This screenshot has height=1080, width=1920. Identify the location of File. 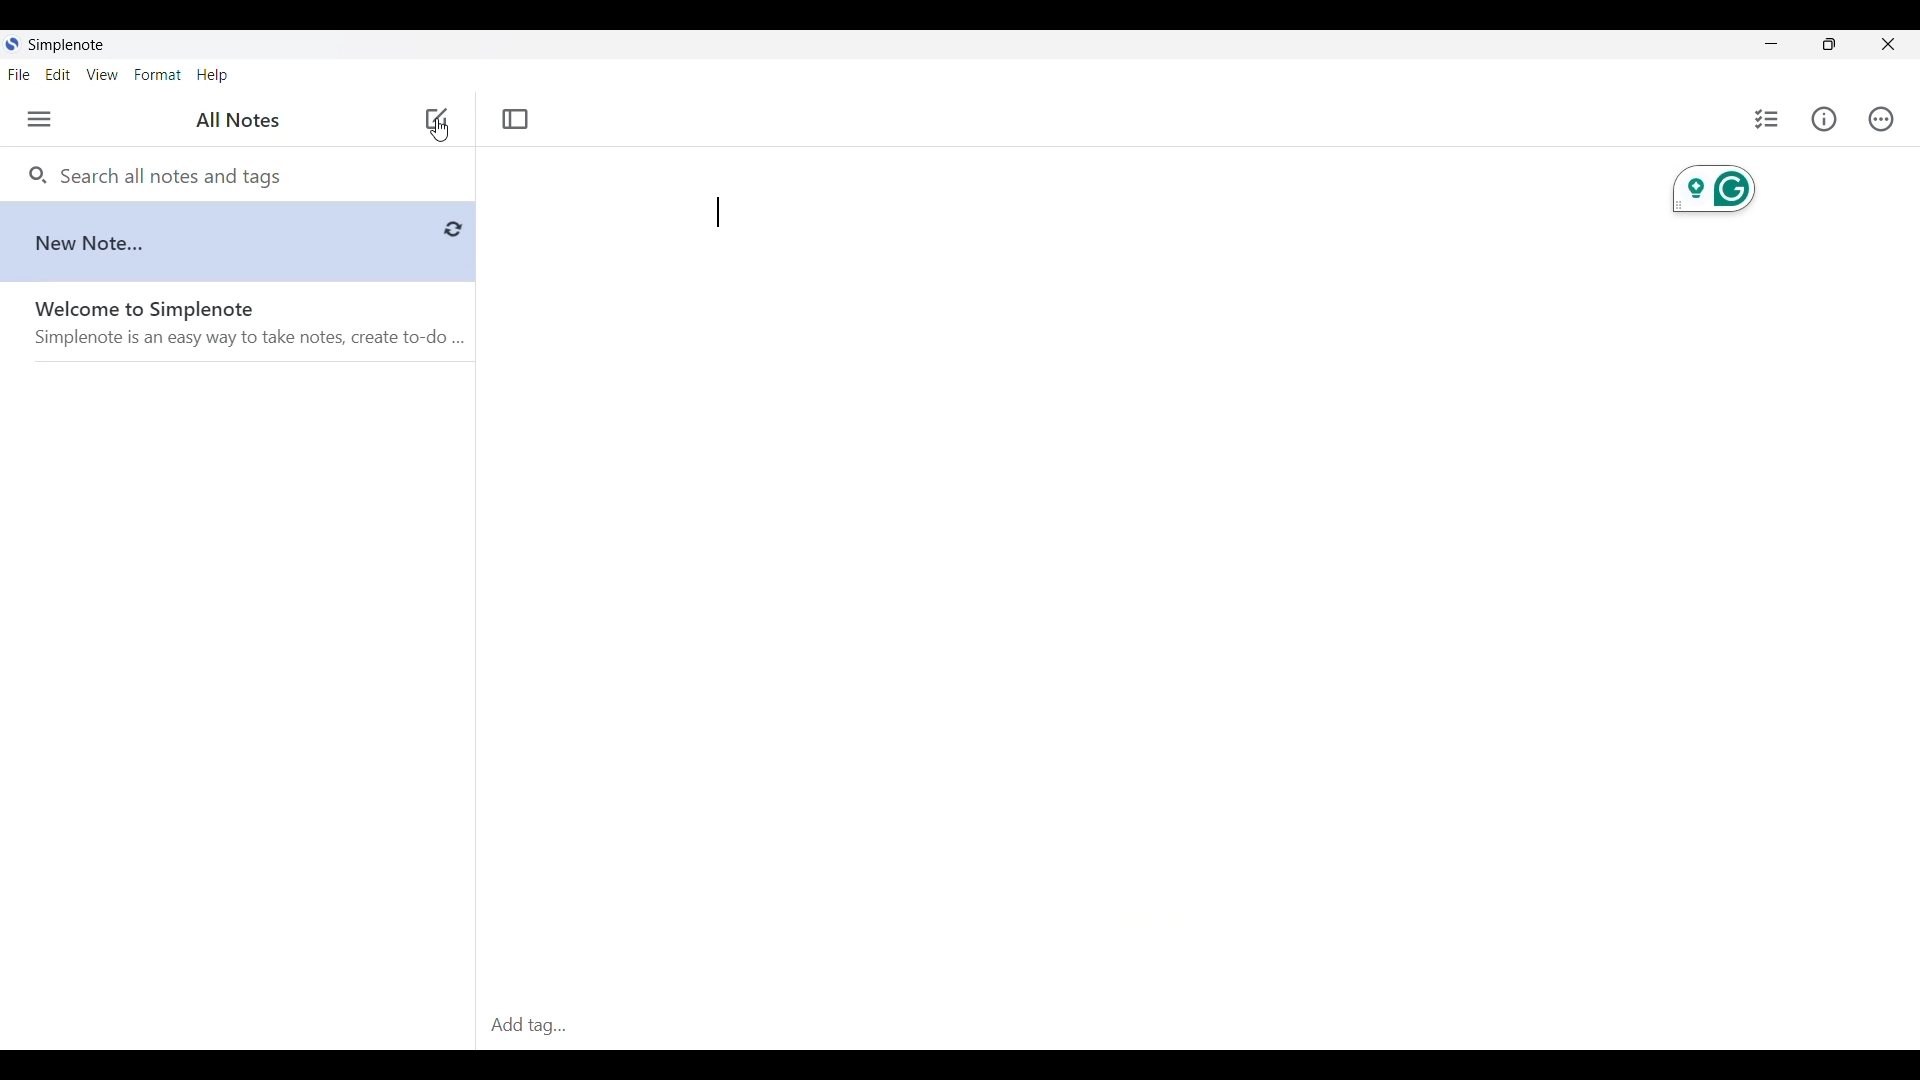
(19, 75).